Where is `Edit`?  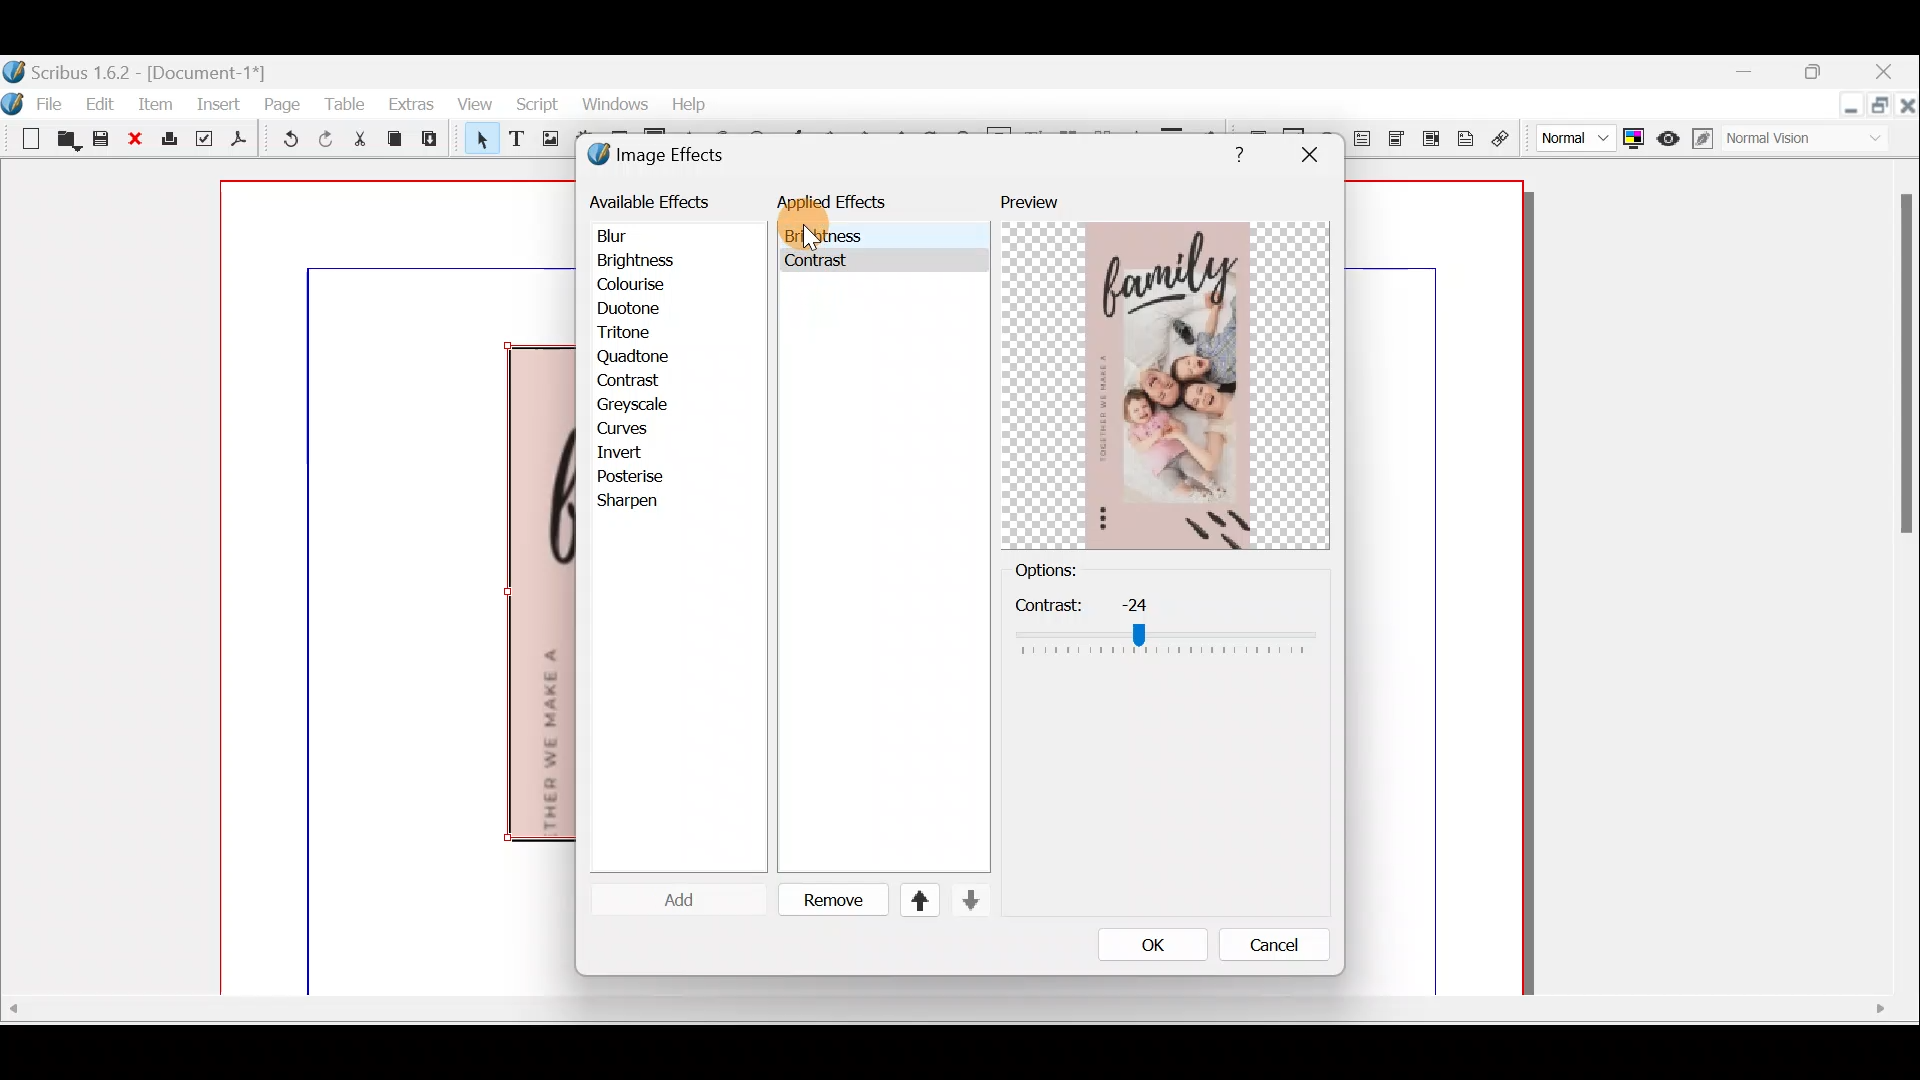
Edit is located at coordinates (103, 103).